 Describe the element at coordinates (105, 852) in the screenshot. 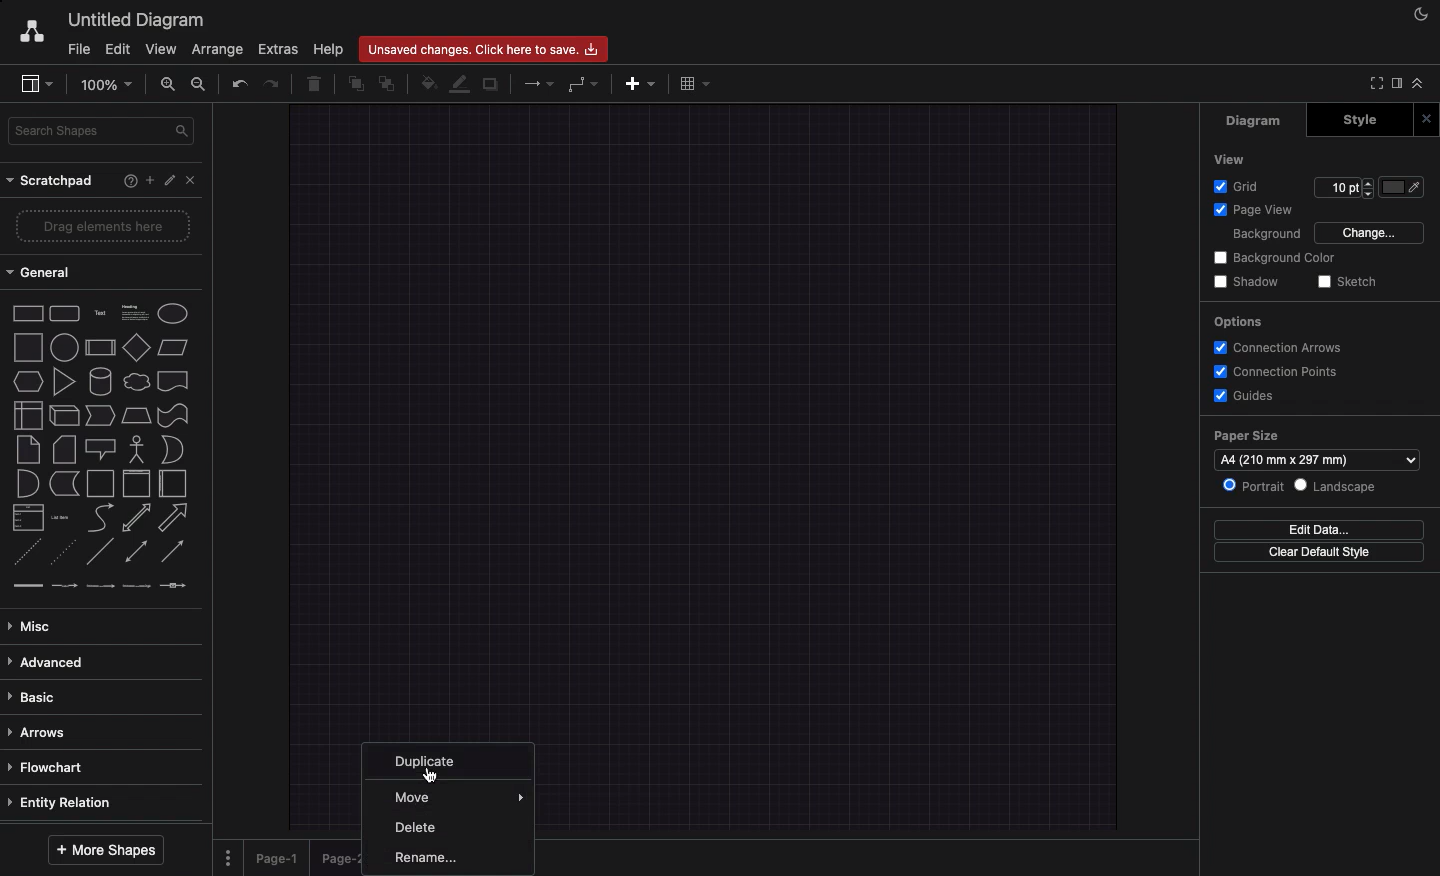

I see `More shapes` at that location.